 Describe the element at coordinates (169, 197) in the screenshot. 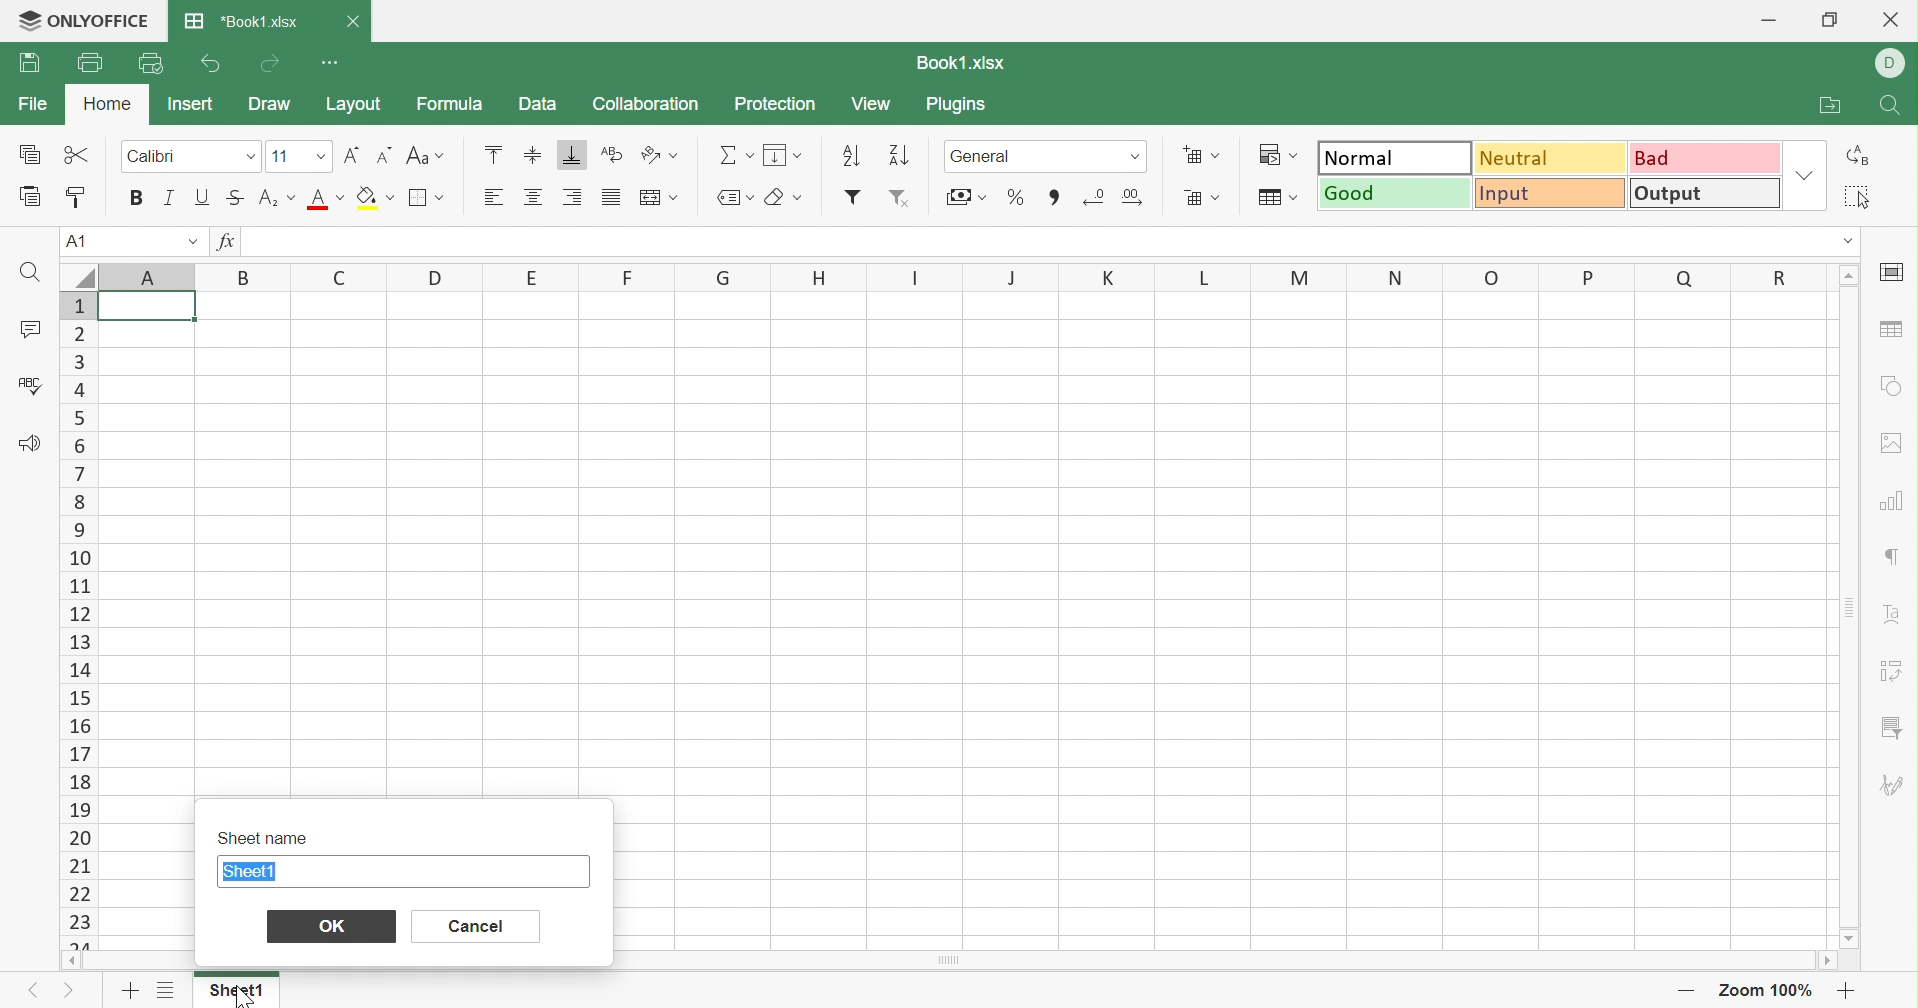

I see `Italic` at that location.